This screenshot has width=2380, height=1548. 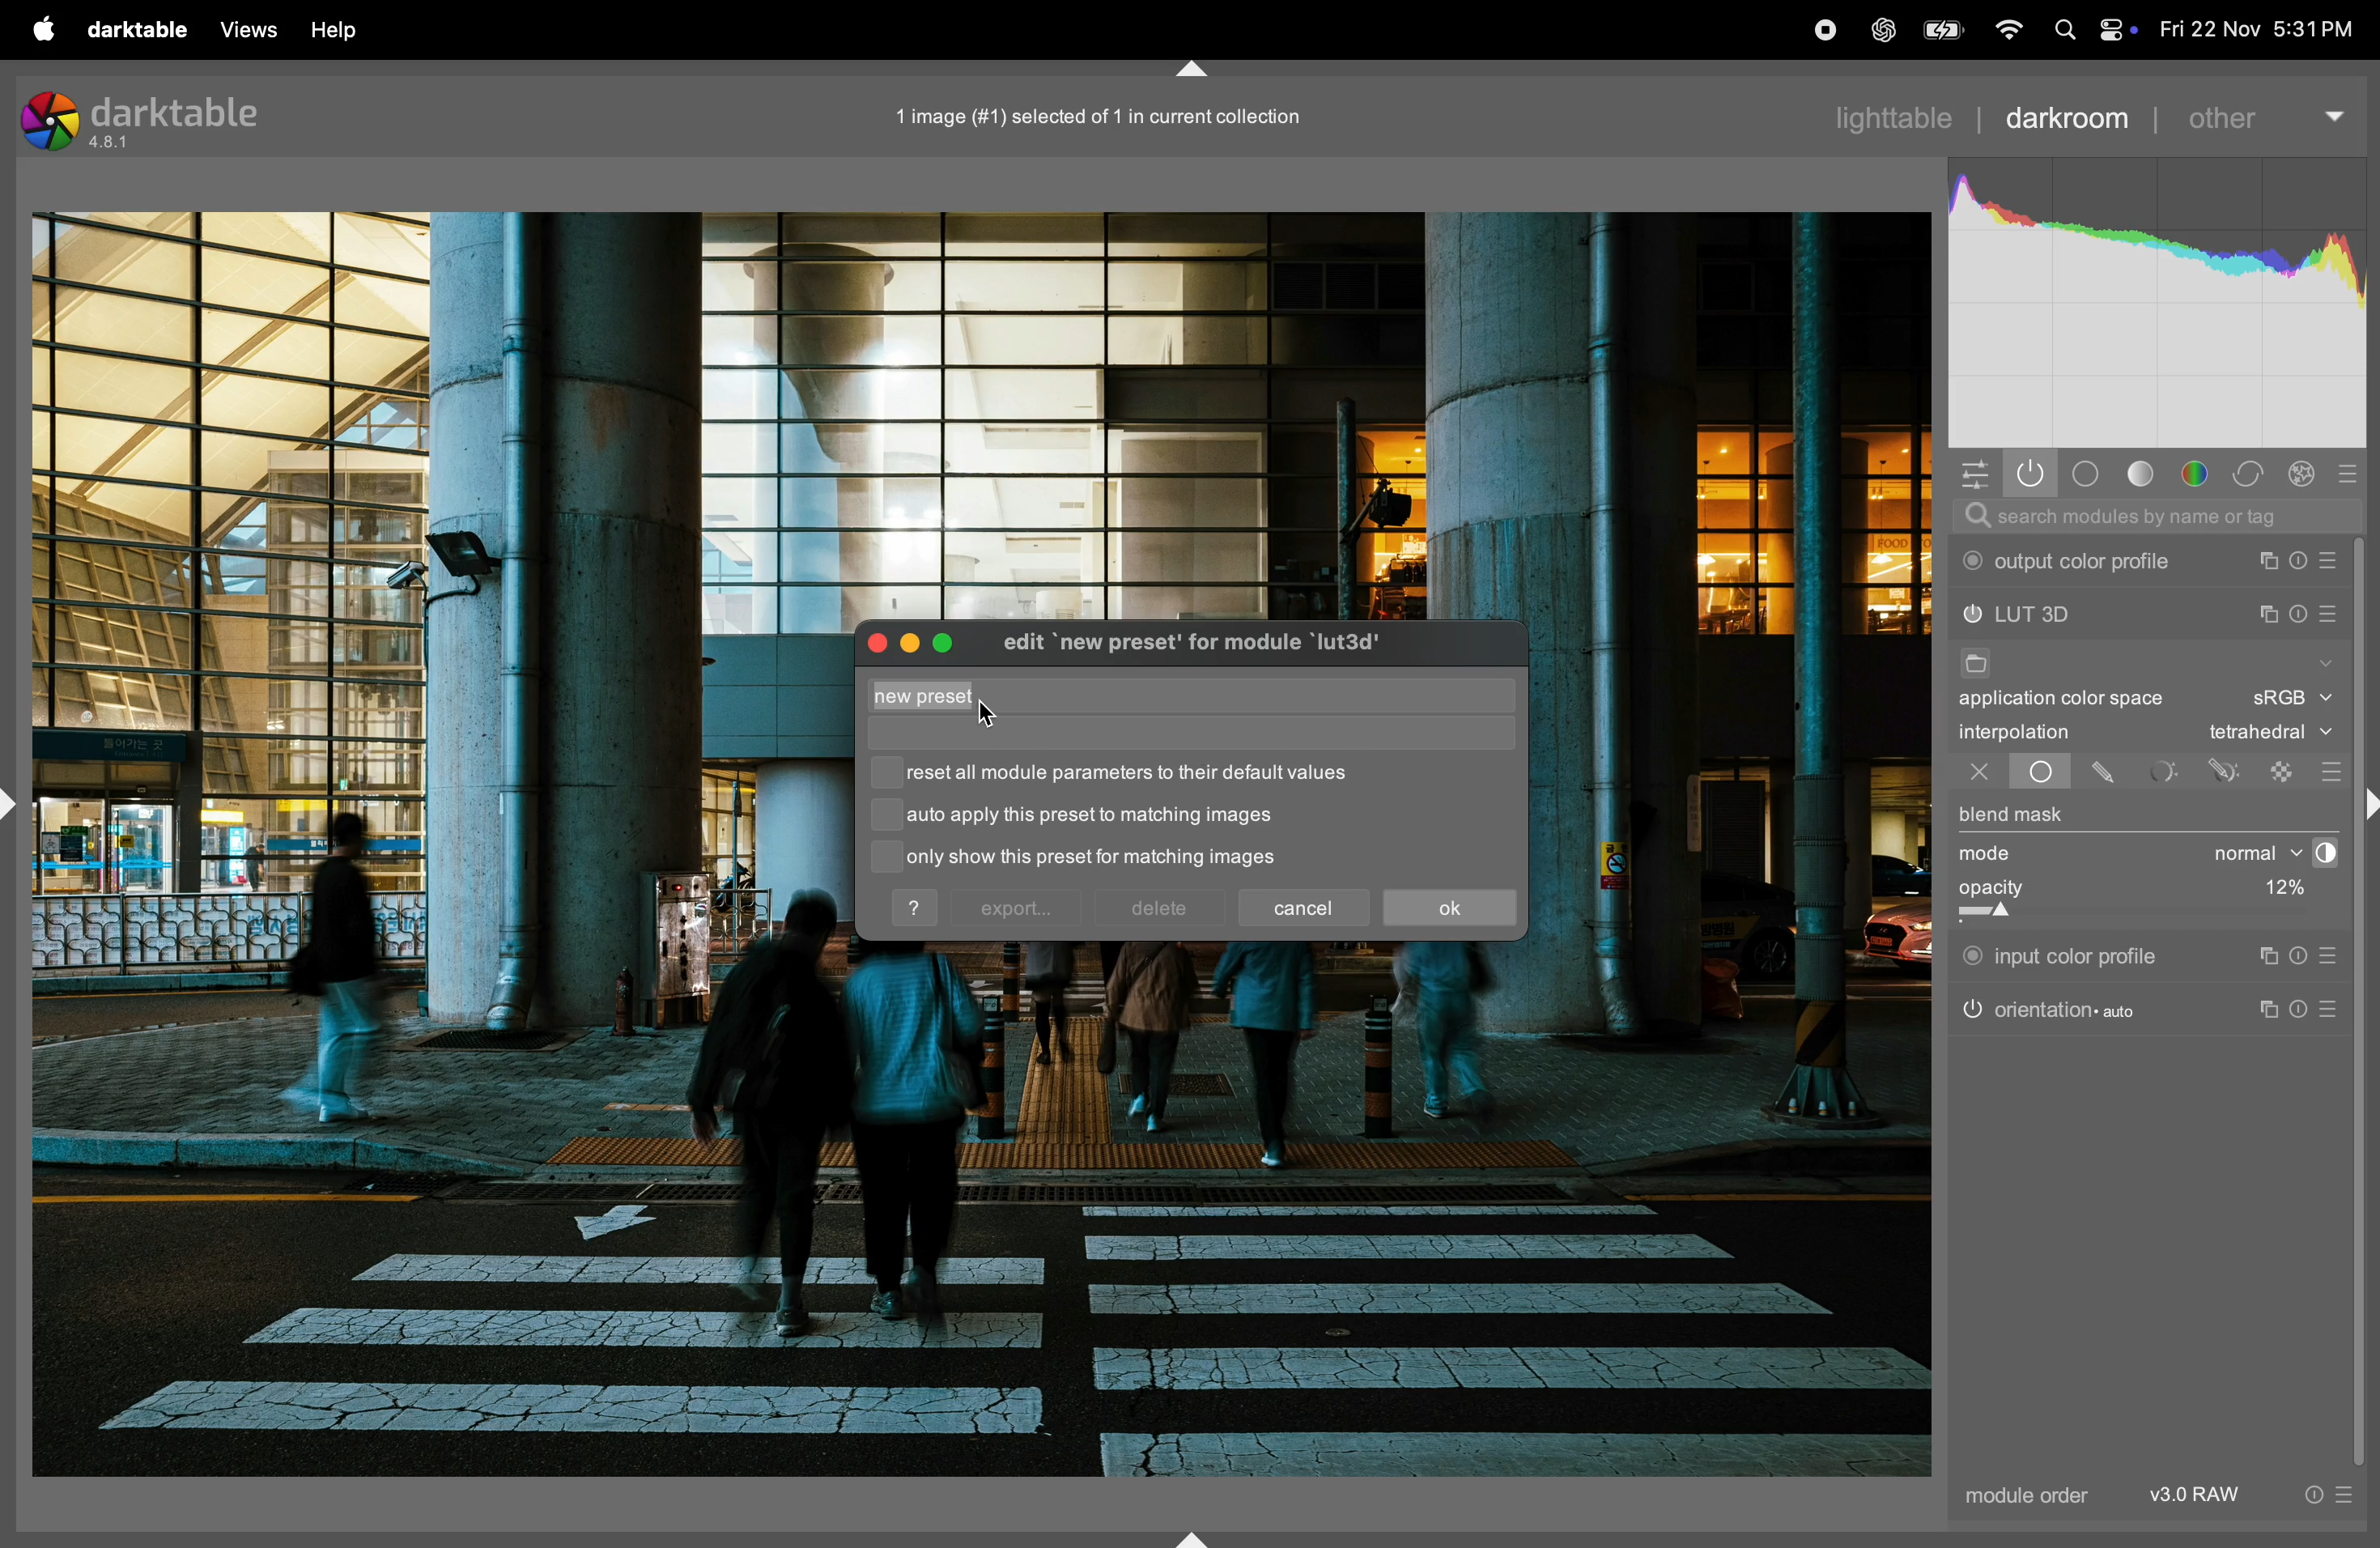 I want to click on views, so click(x=243, y=30).